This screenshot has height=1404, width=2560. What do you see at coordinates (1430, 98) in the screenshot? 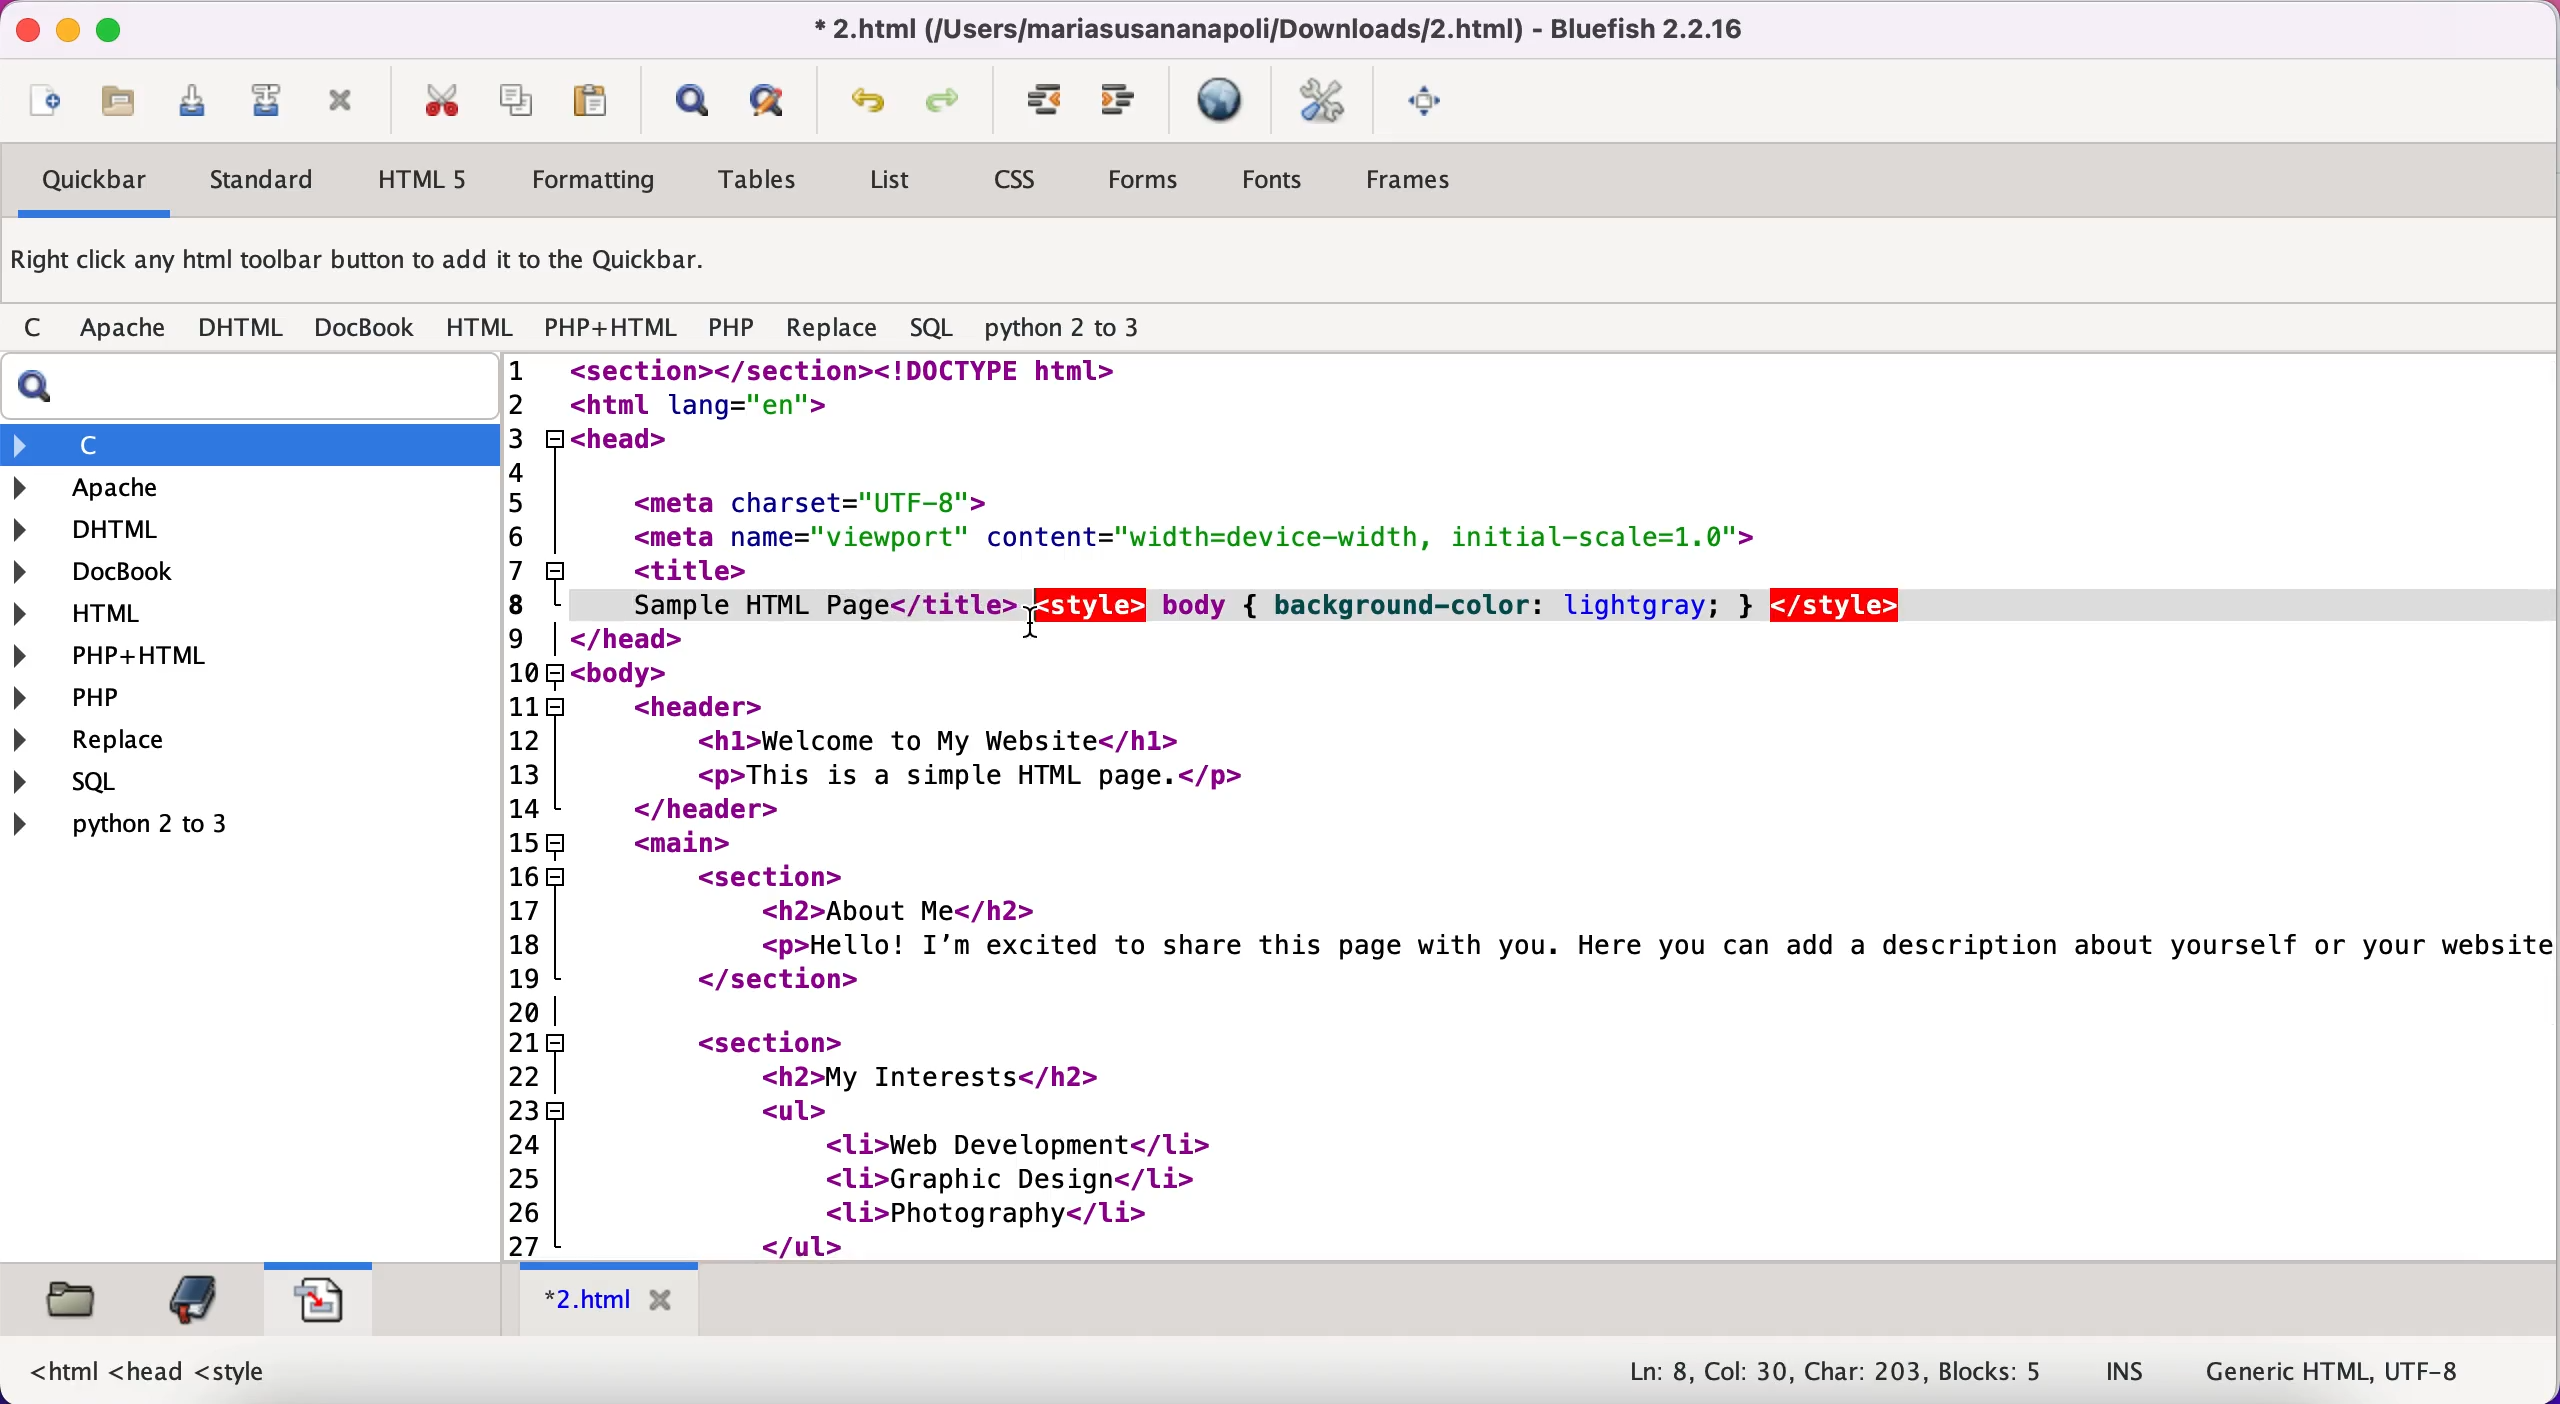
I see `full screen` at bounding box center [1430, 98].